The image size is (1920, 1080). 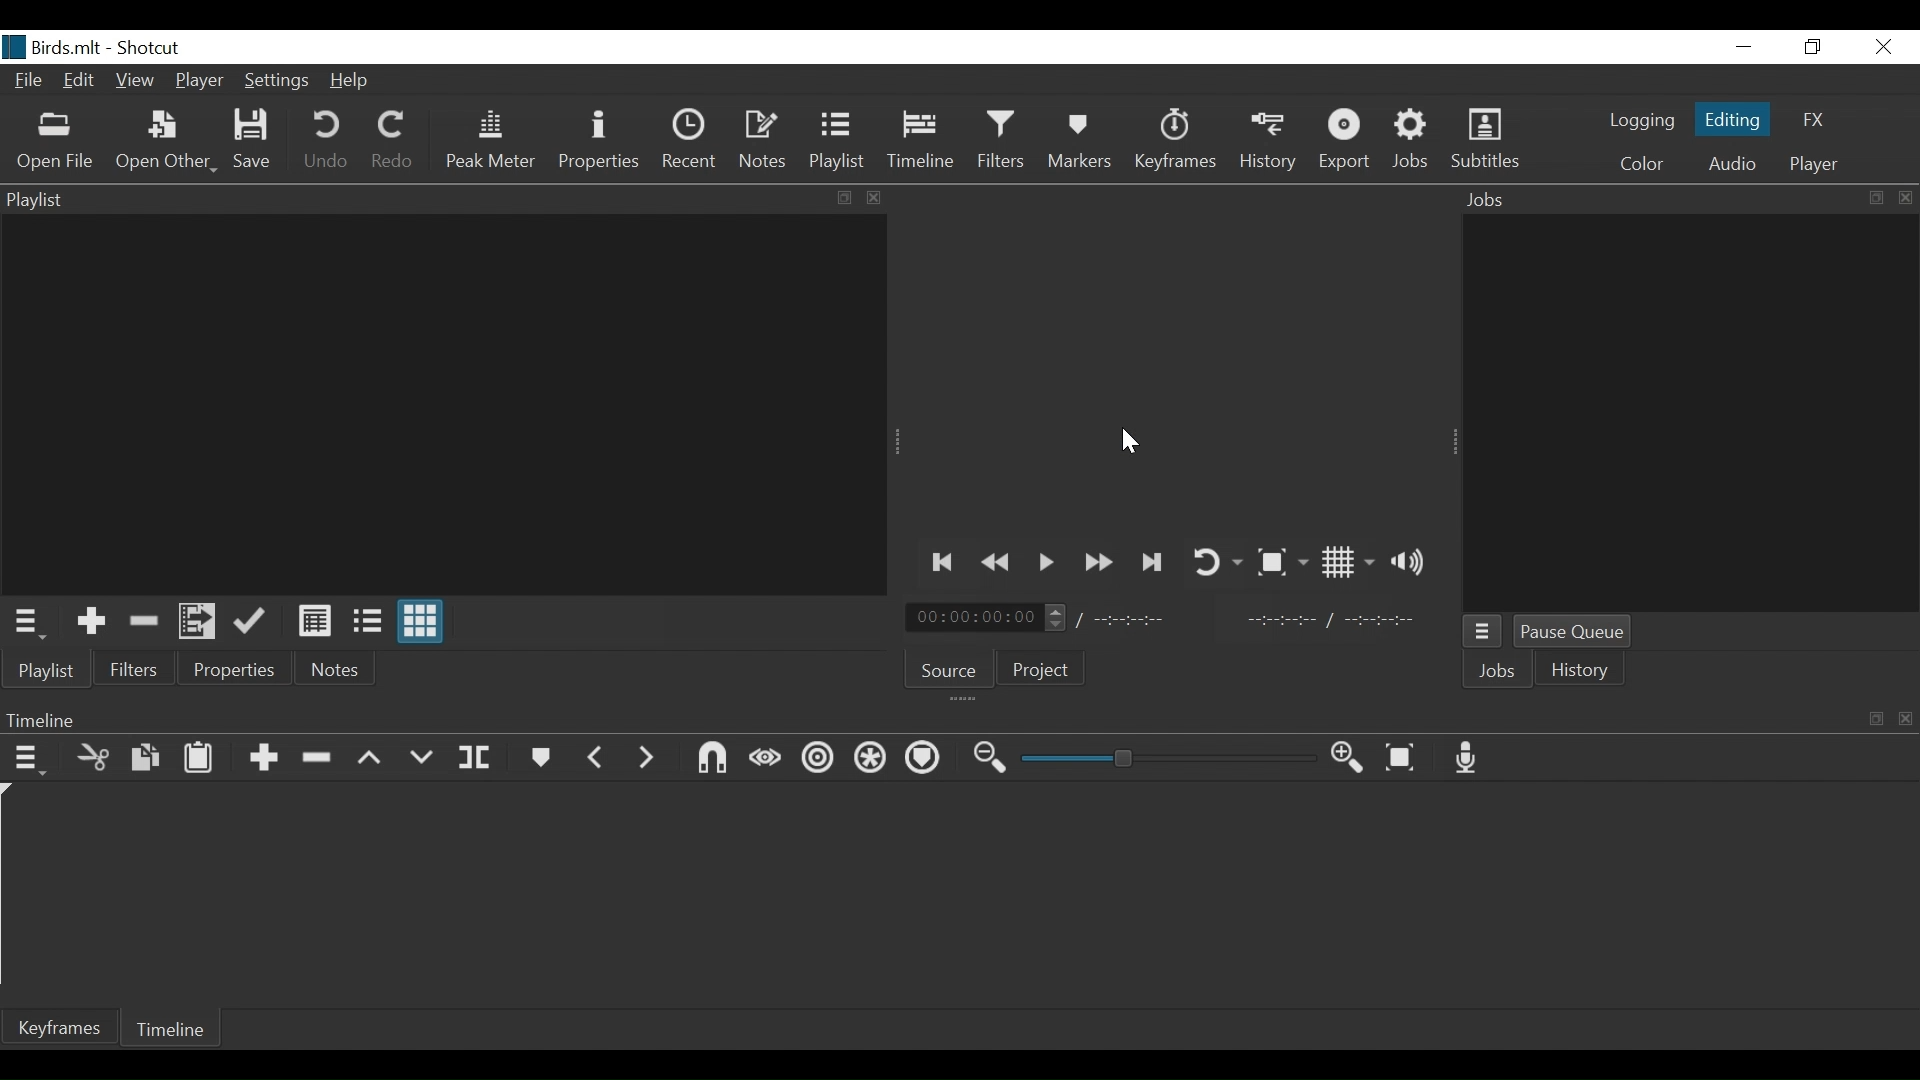 I want to click on Open File, so click(x=56, y=141).